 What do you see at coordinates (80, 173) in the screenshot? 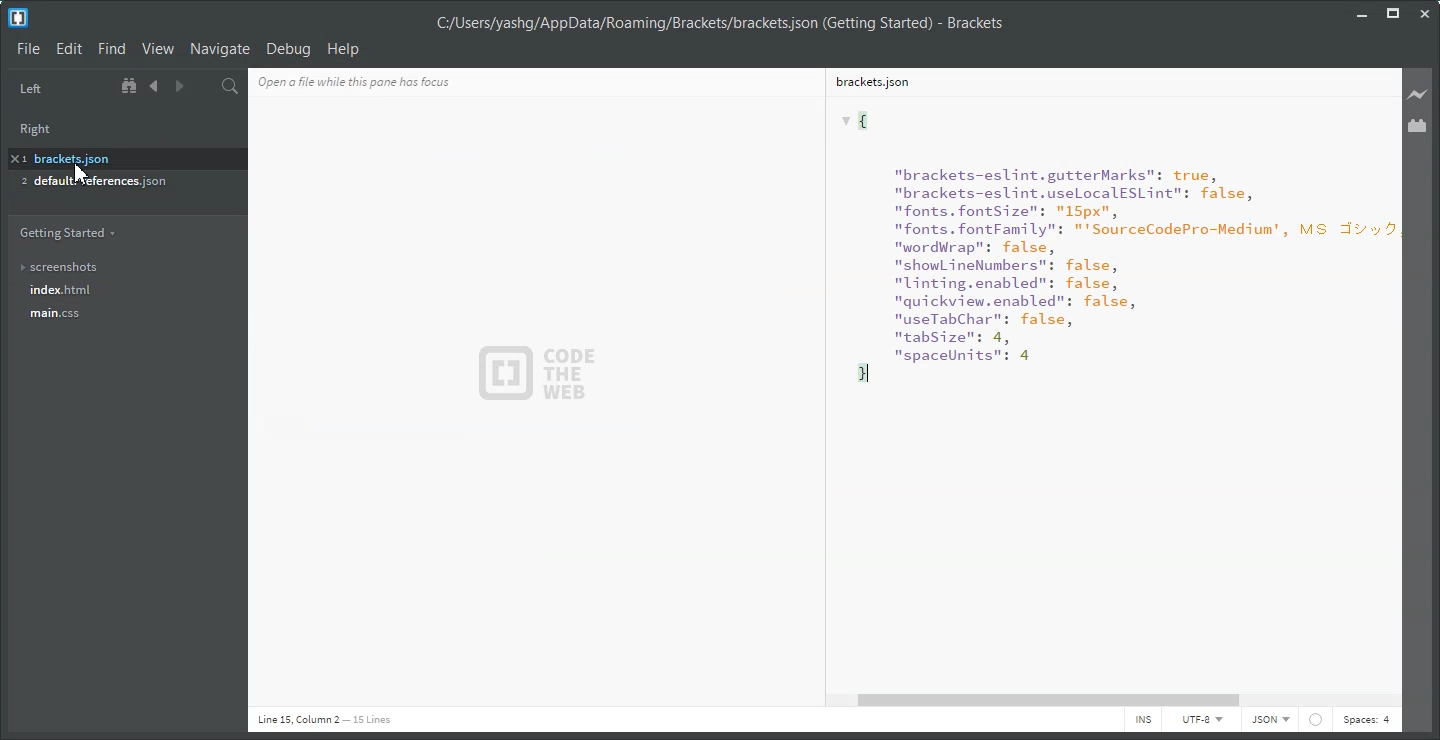
I see `Cursor` at bounding box center [80, 173].